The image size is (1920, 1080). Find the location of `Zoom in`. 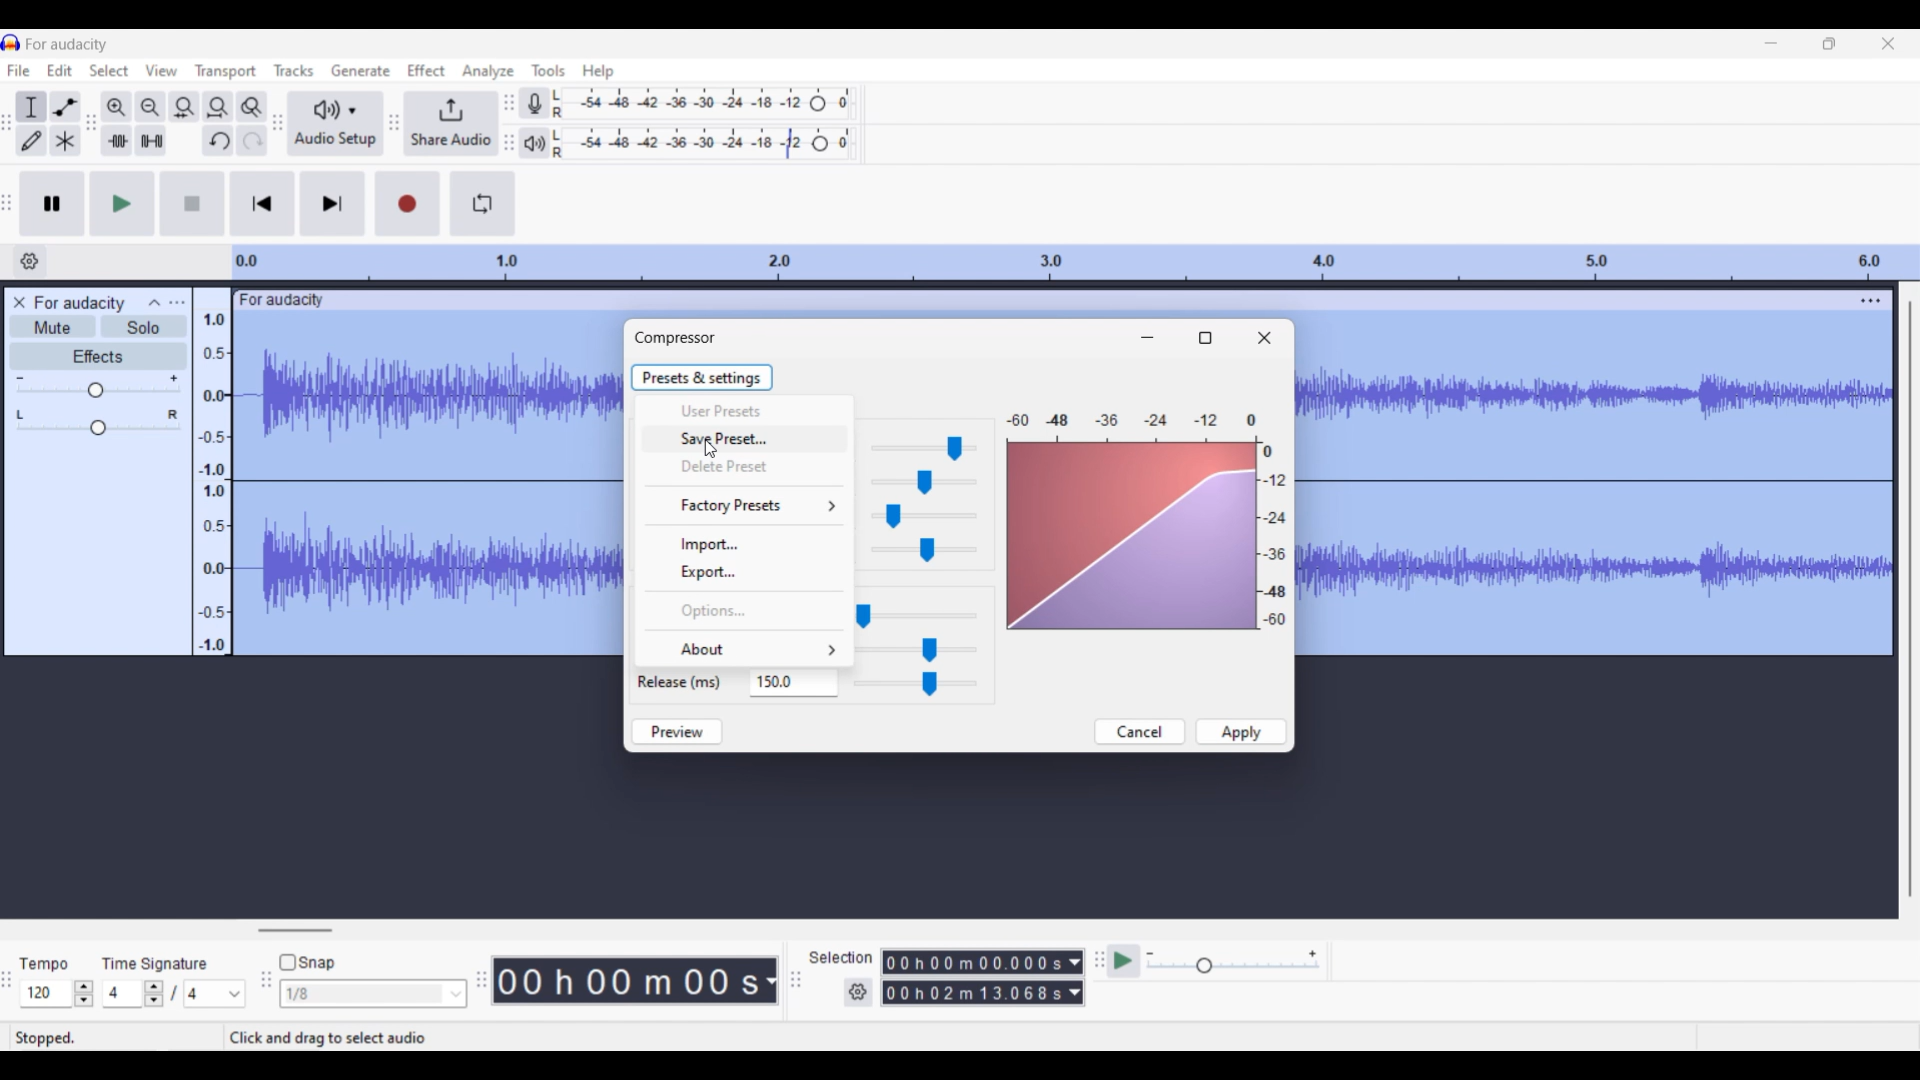

Zoom in is located at coordinates (117, 107).